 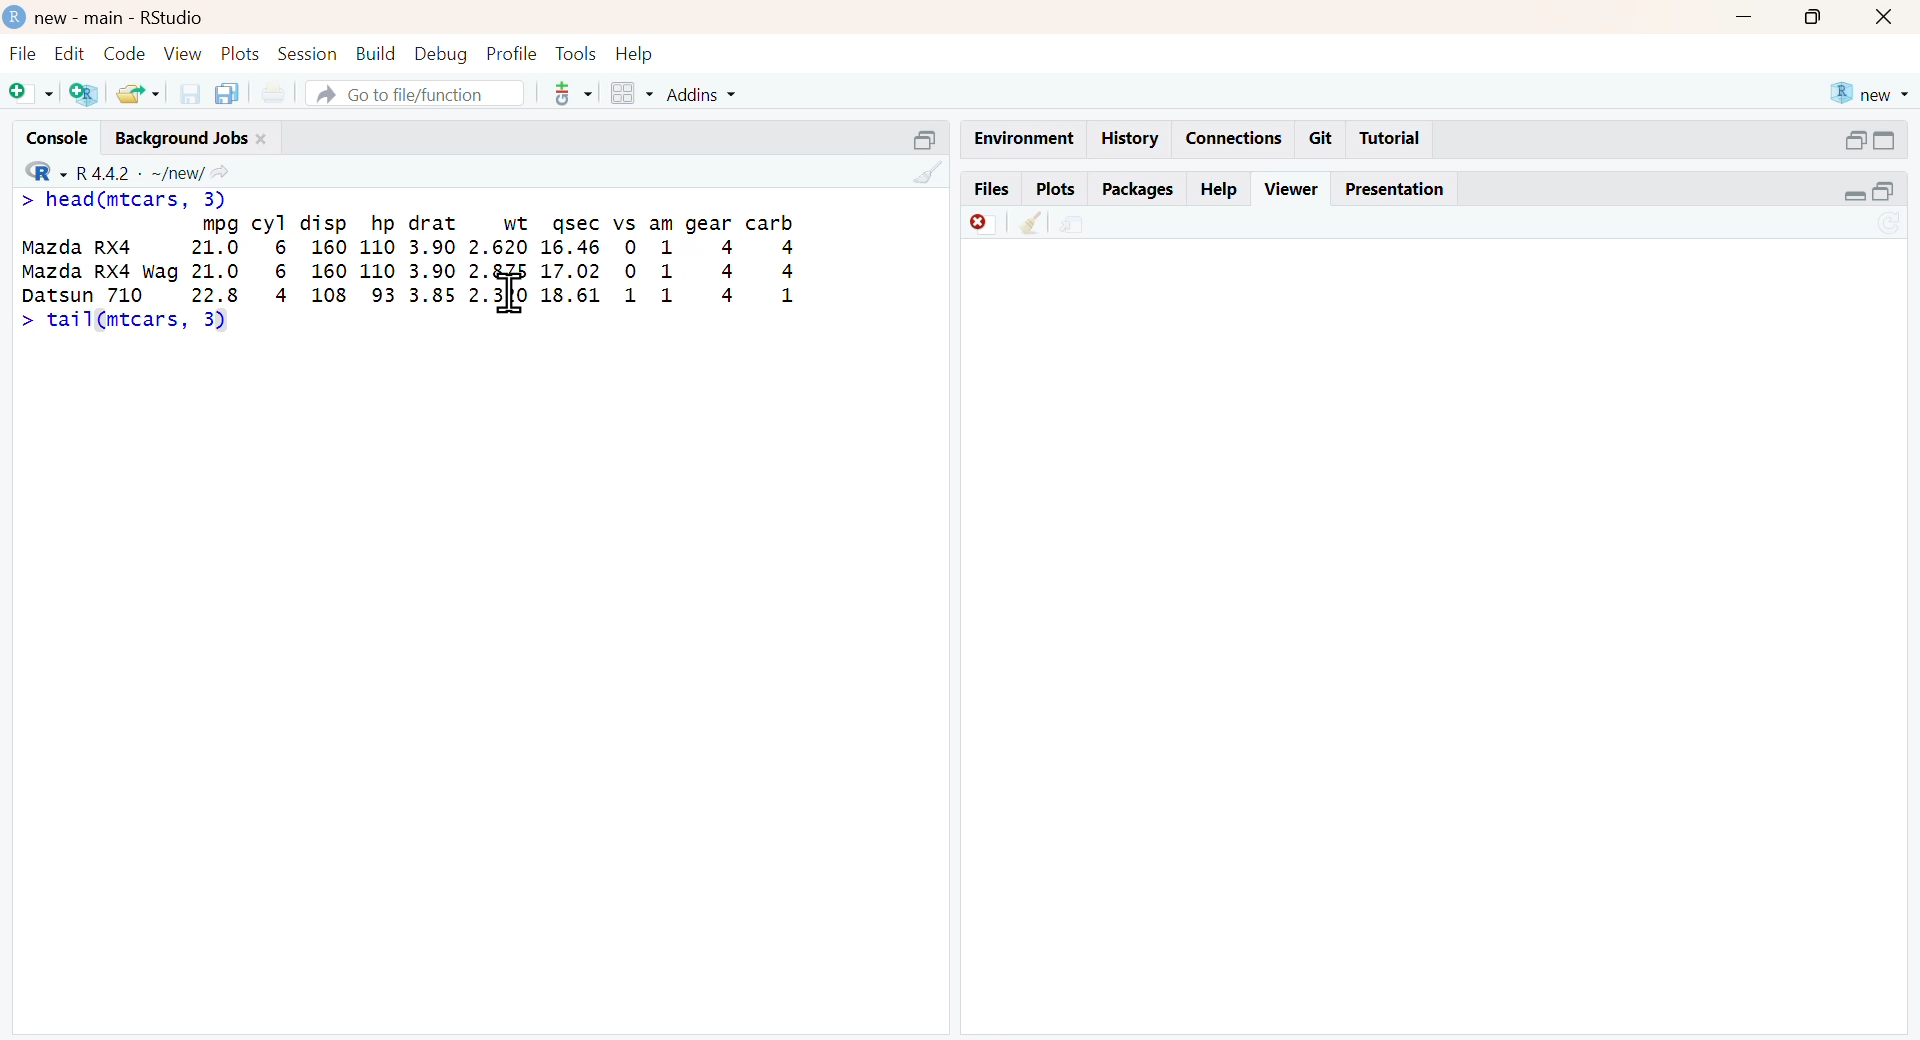 I want to click on Minimize, so click(x=911, y=137).